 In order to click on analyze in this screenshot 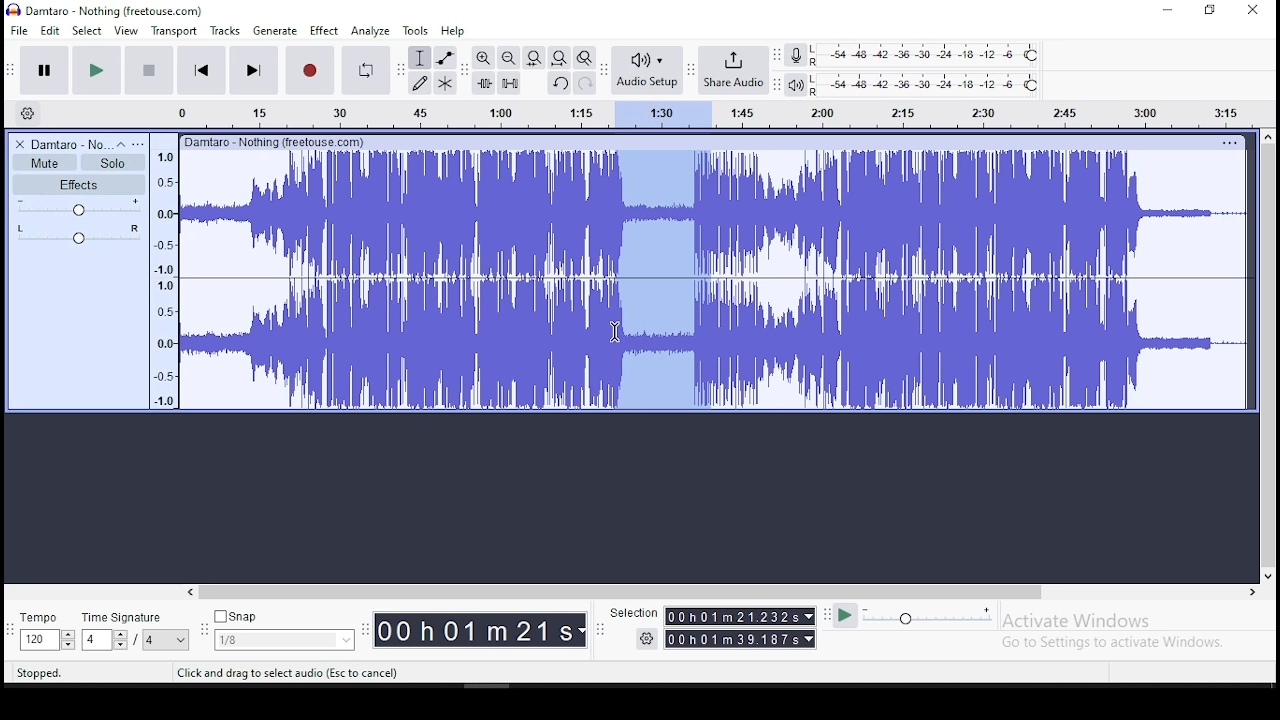, I will do `click(371, 31)`.